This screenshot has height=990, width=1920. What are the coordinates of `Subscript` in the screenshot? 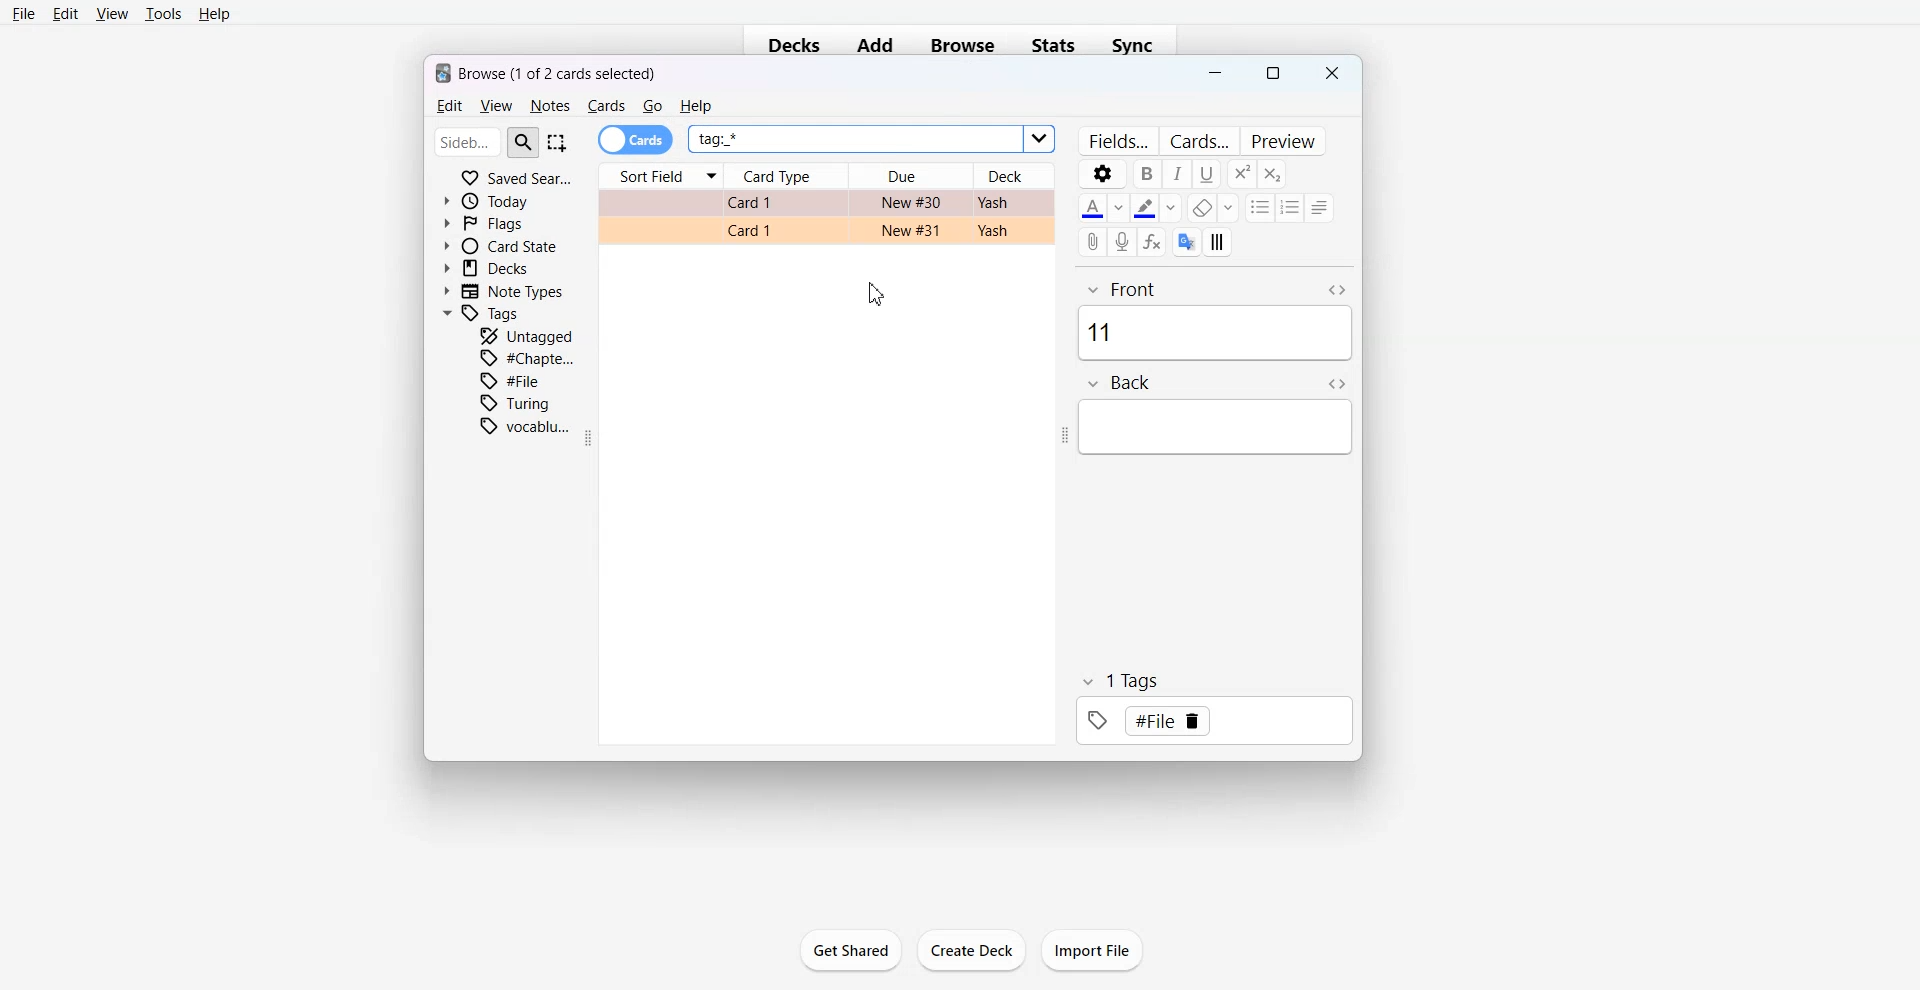 It's located at (1241, 173).